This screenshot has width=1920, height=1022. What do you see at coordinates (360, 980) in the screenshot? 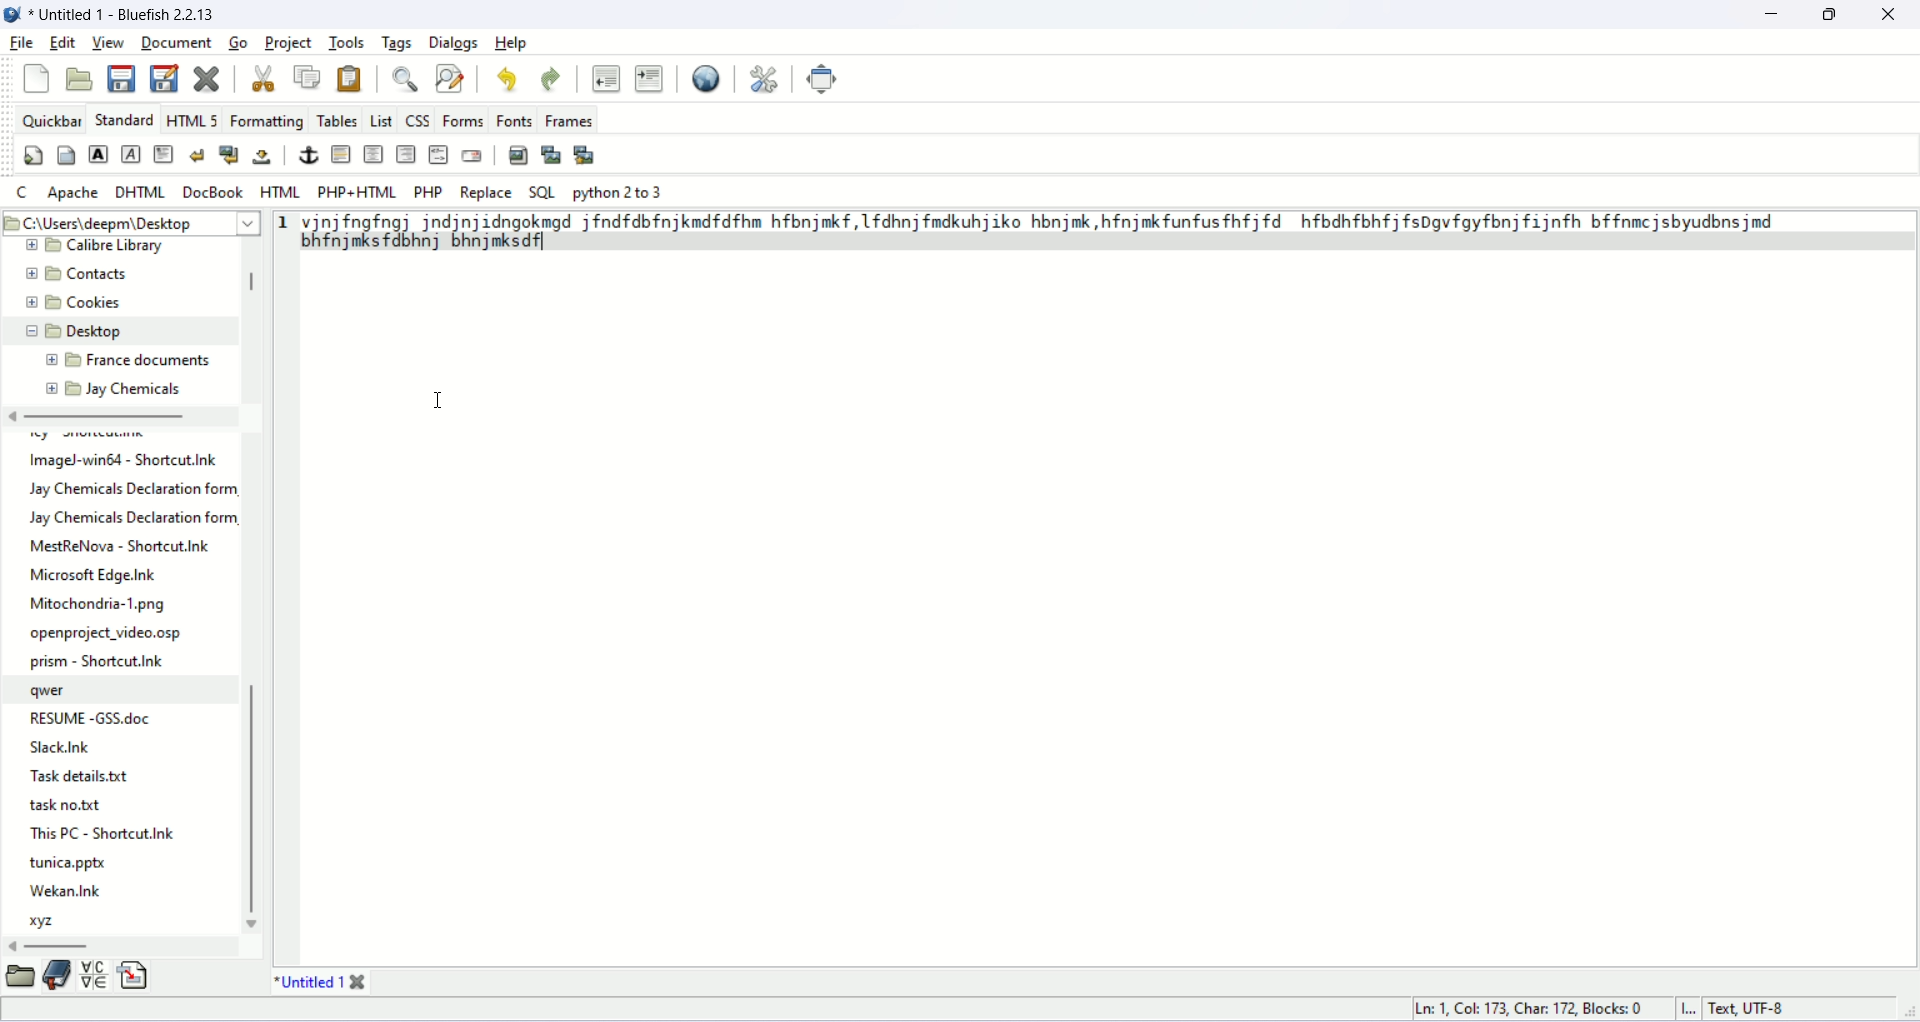
I see `close` at bounding box center [360, 980].